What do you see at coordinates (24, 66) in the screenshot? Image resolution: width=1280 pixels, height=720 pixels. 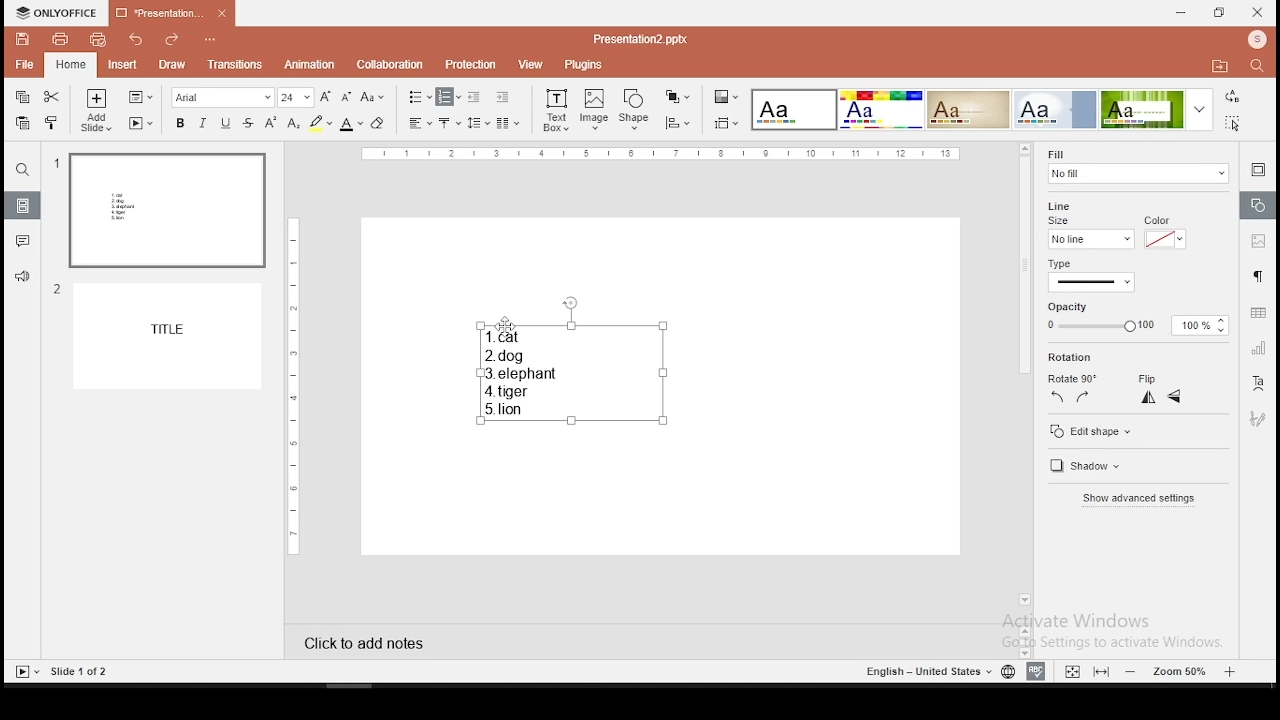 I see `file` at bounding box center [24, 66].